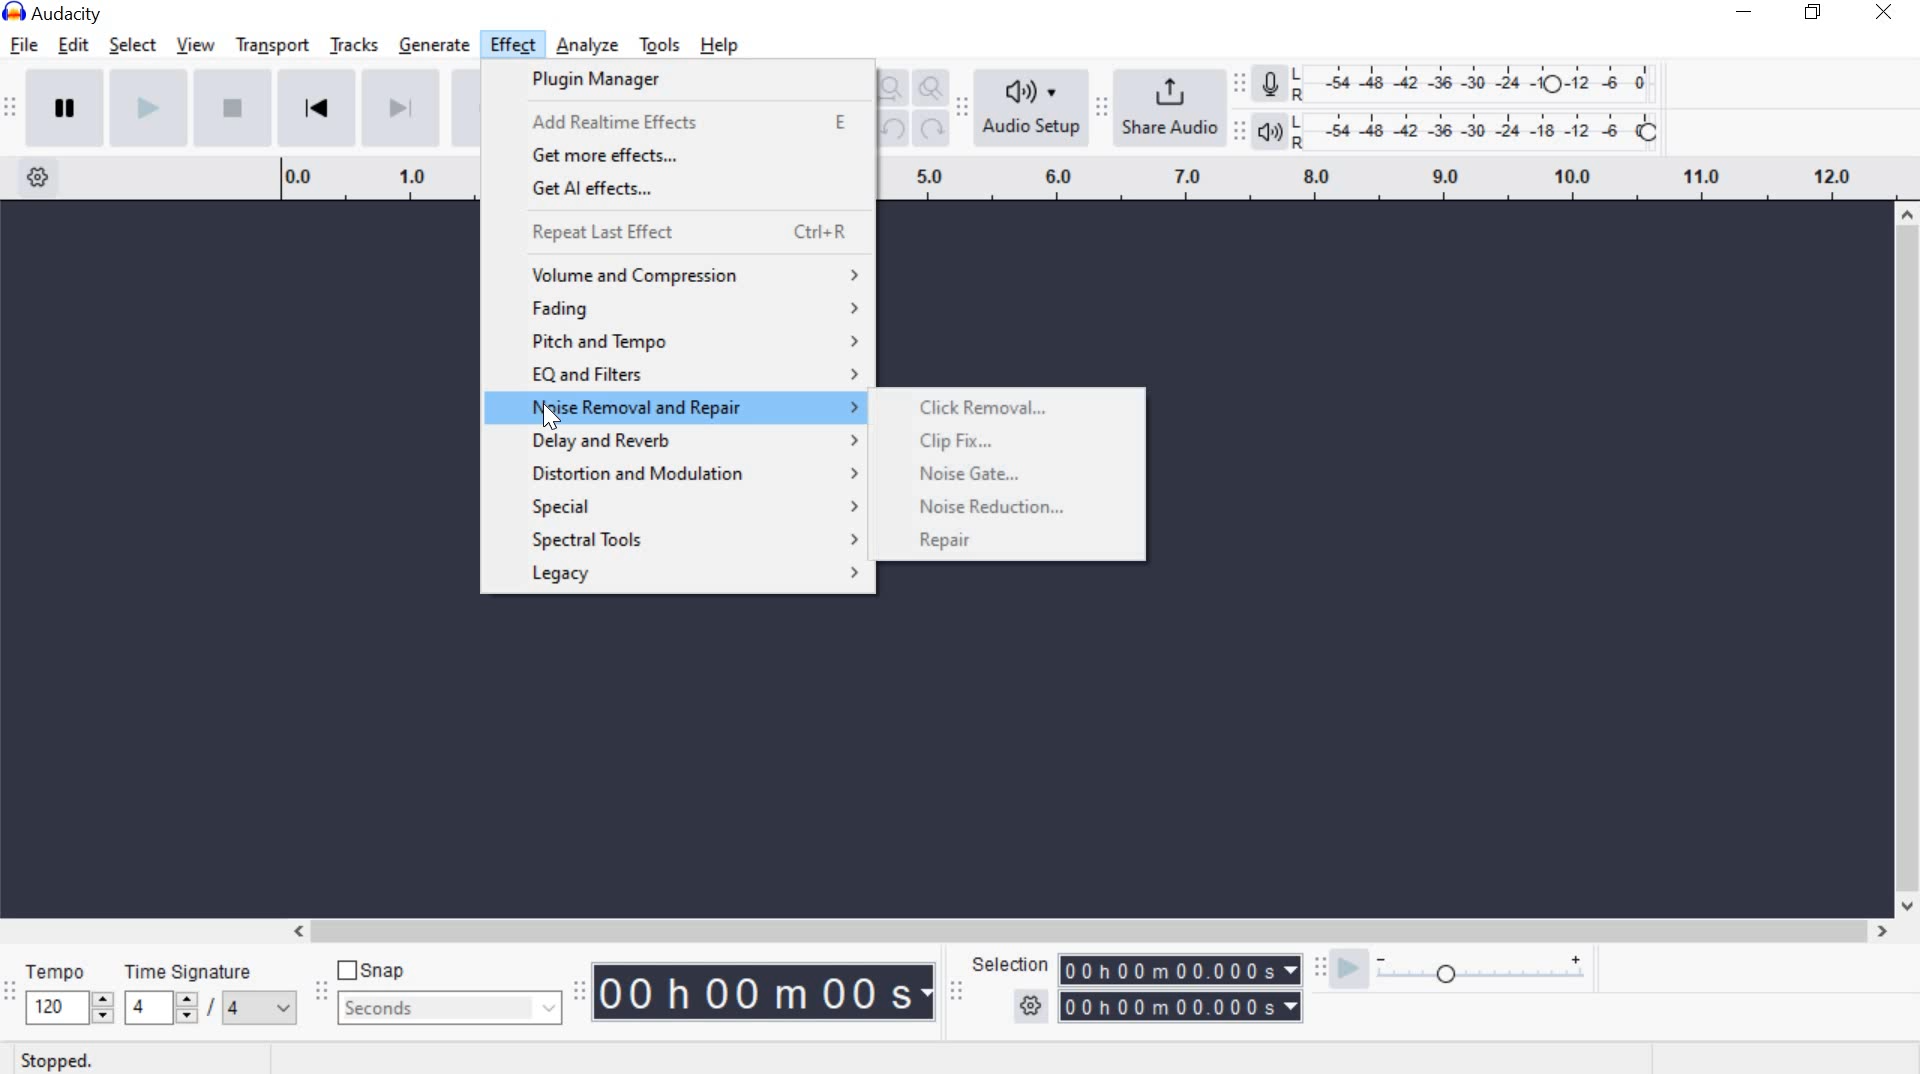 The width and height of the screenshot is (1920, 1074). I want to click on Zoom Toggle, so click(929, 89).